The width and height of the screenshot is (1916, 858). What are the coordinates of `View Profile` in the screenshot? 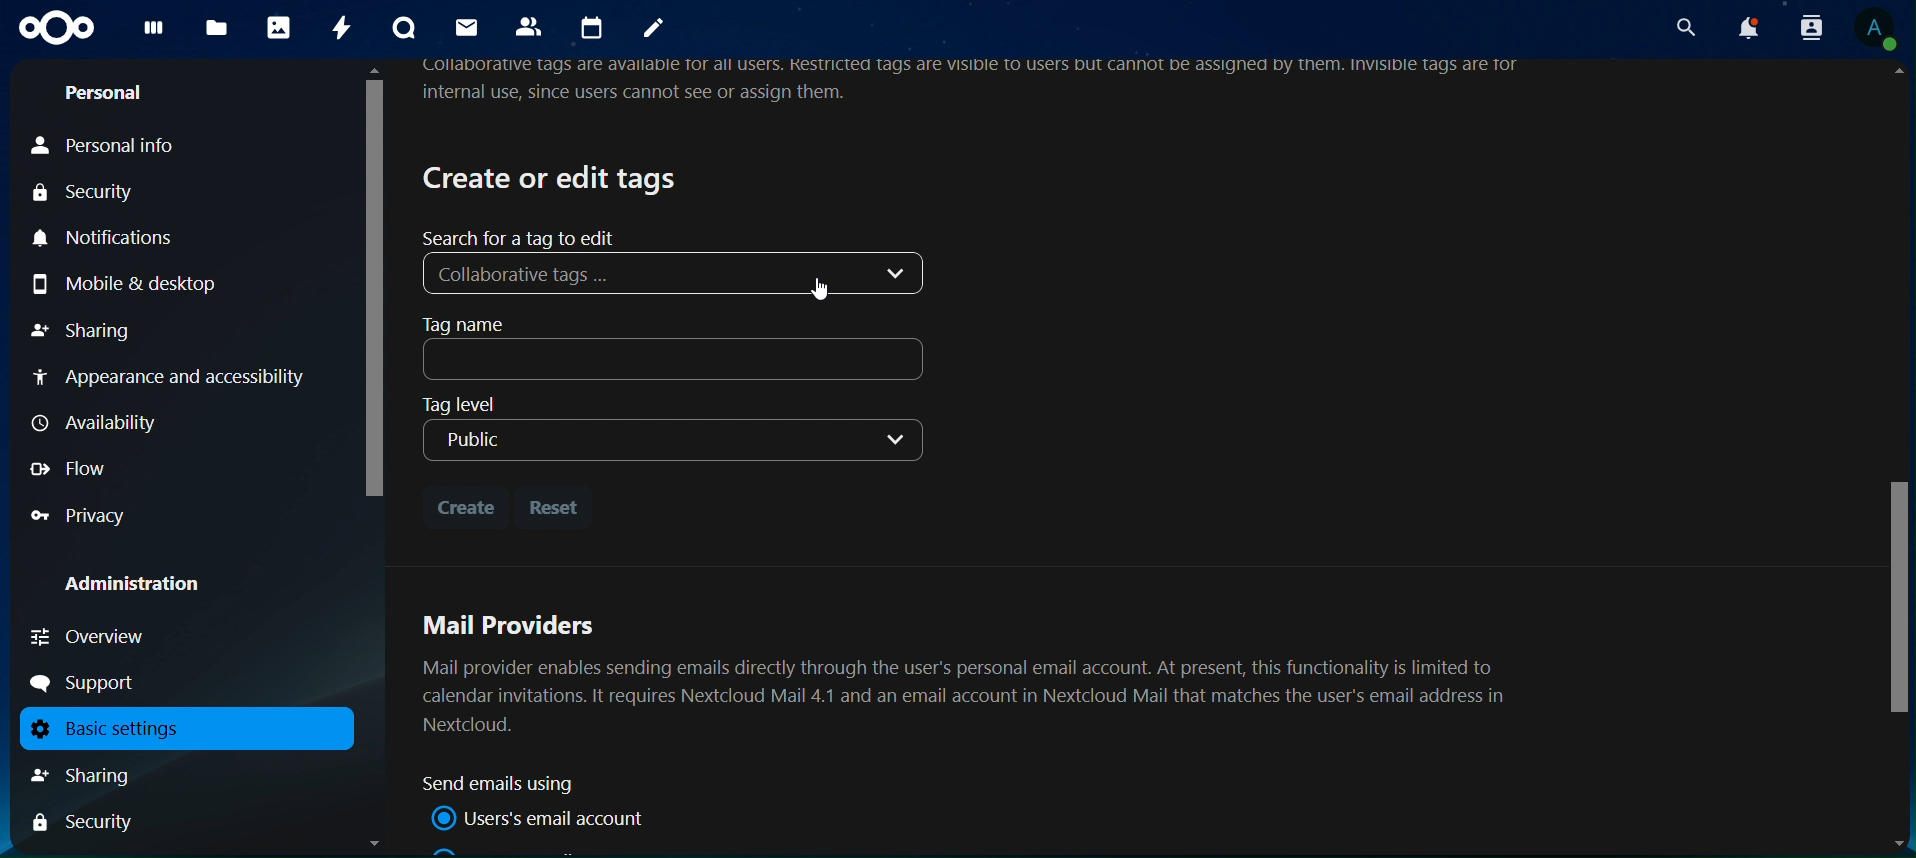 It's located at (1878, 31).